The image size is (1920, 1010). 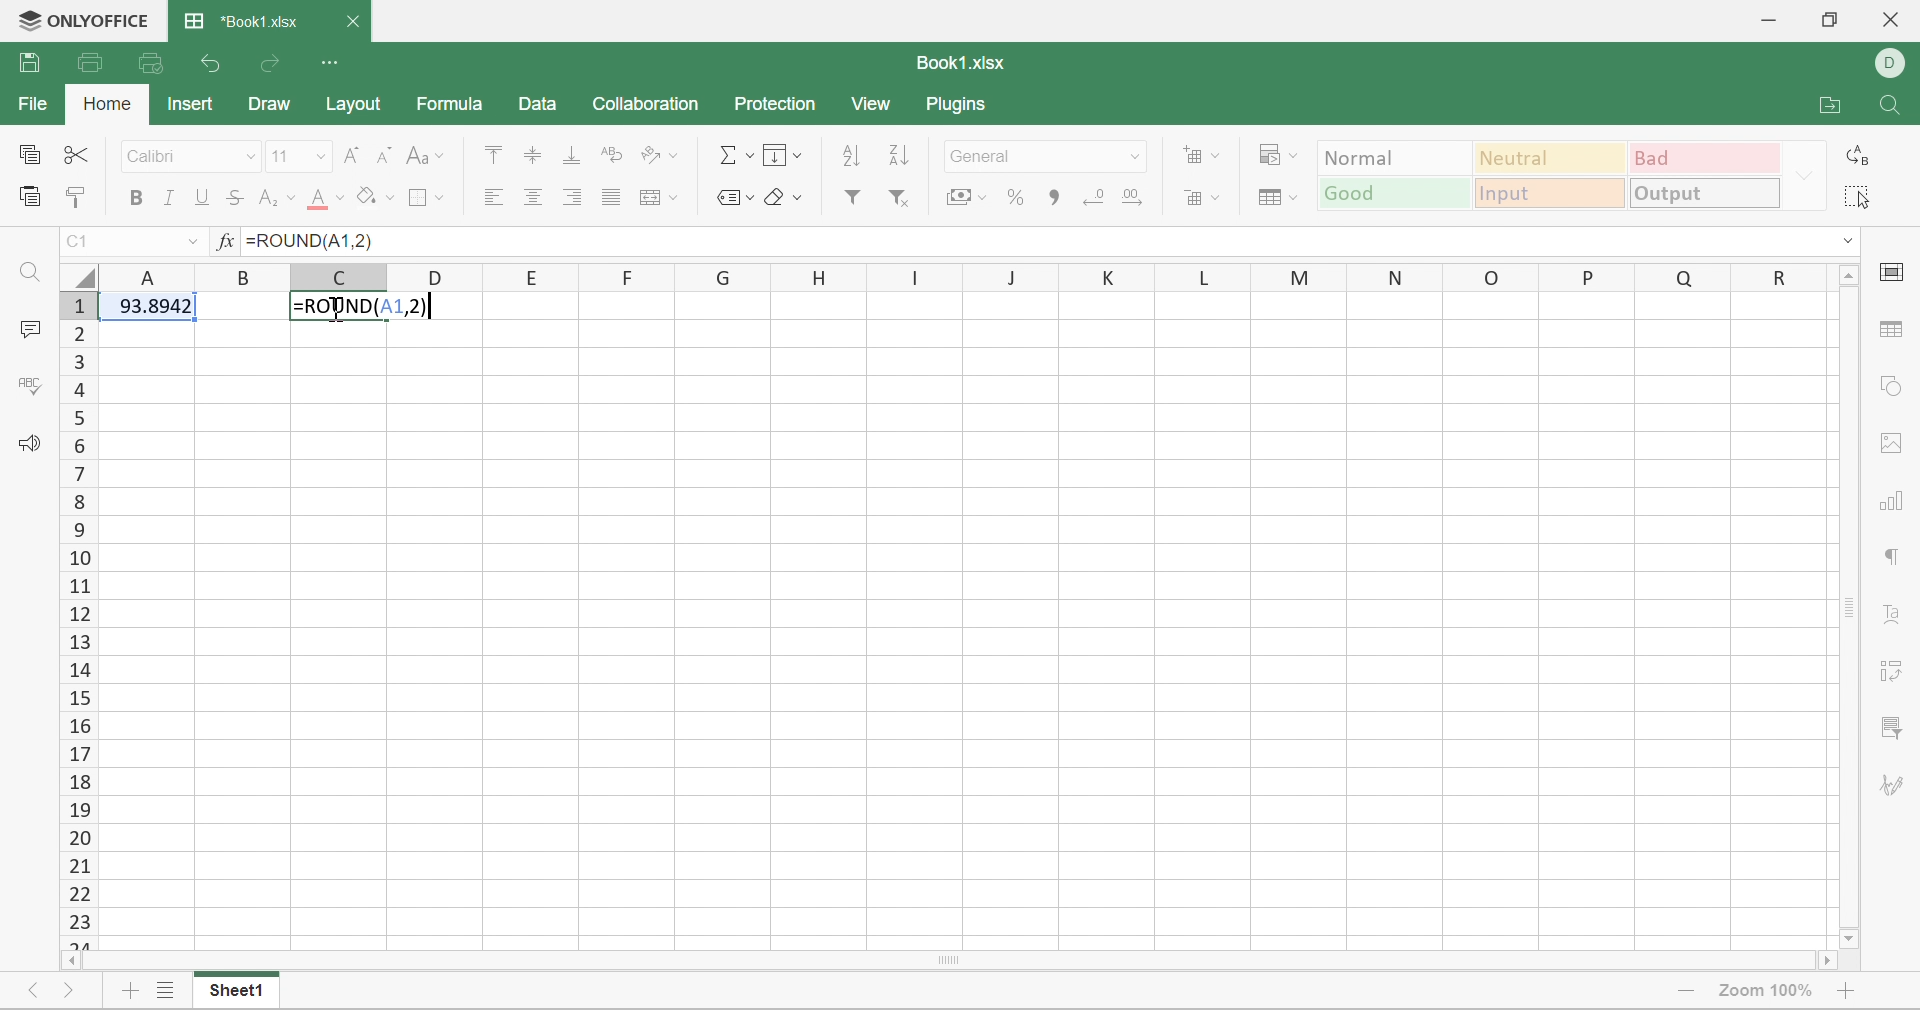 What do you see at coordinates (1895, 617) in the screenshot?
I see `Text Art settings` at bounding box center [1895, 617].